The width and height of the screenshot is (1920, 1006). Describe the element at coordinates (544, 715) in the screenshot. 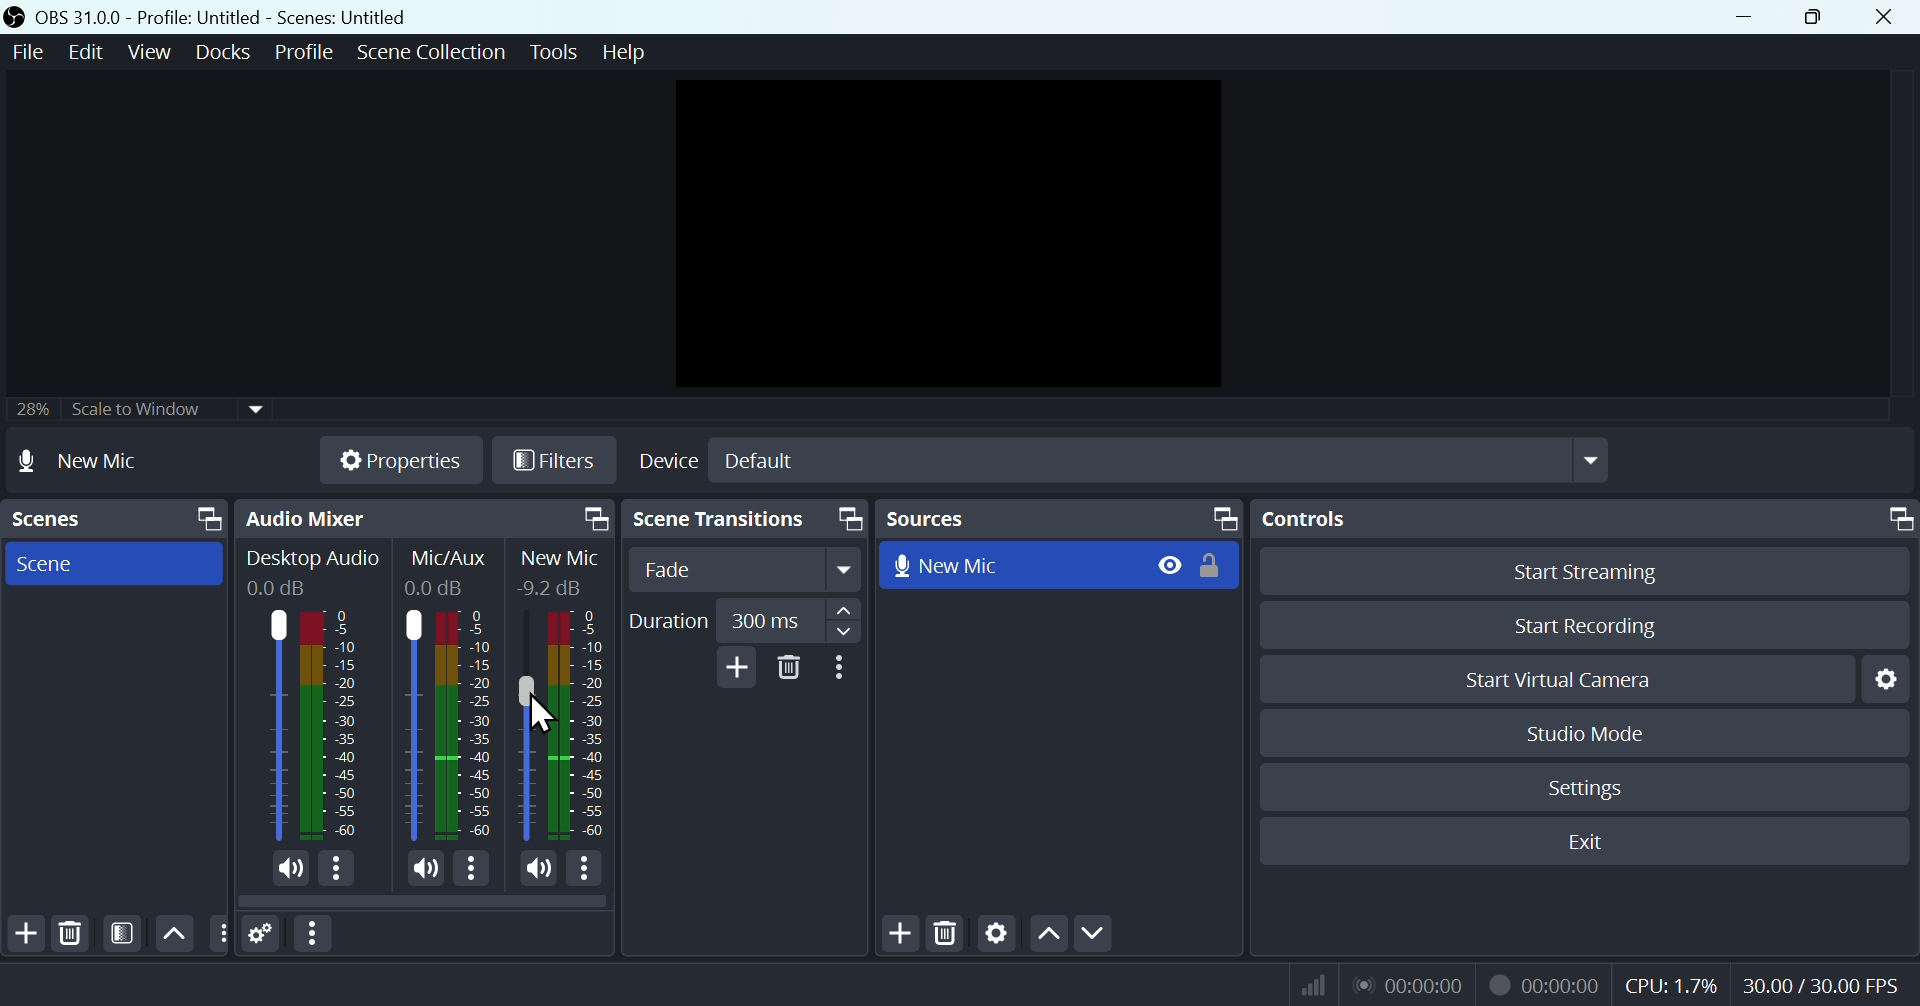

I see `Cursor` at that location.